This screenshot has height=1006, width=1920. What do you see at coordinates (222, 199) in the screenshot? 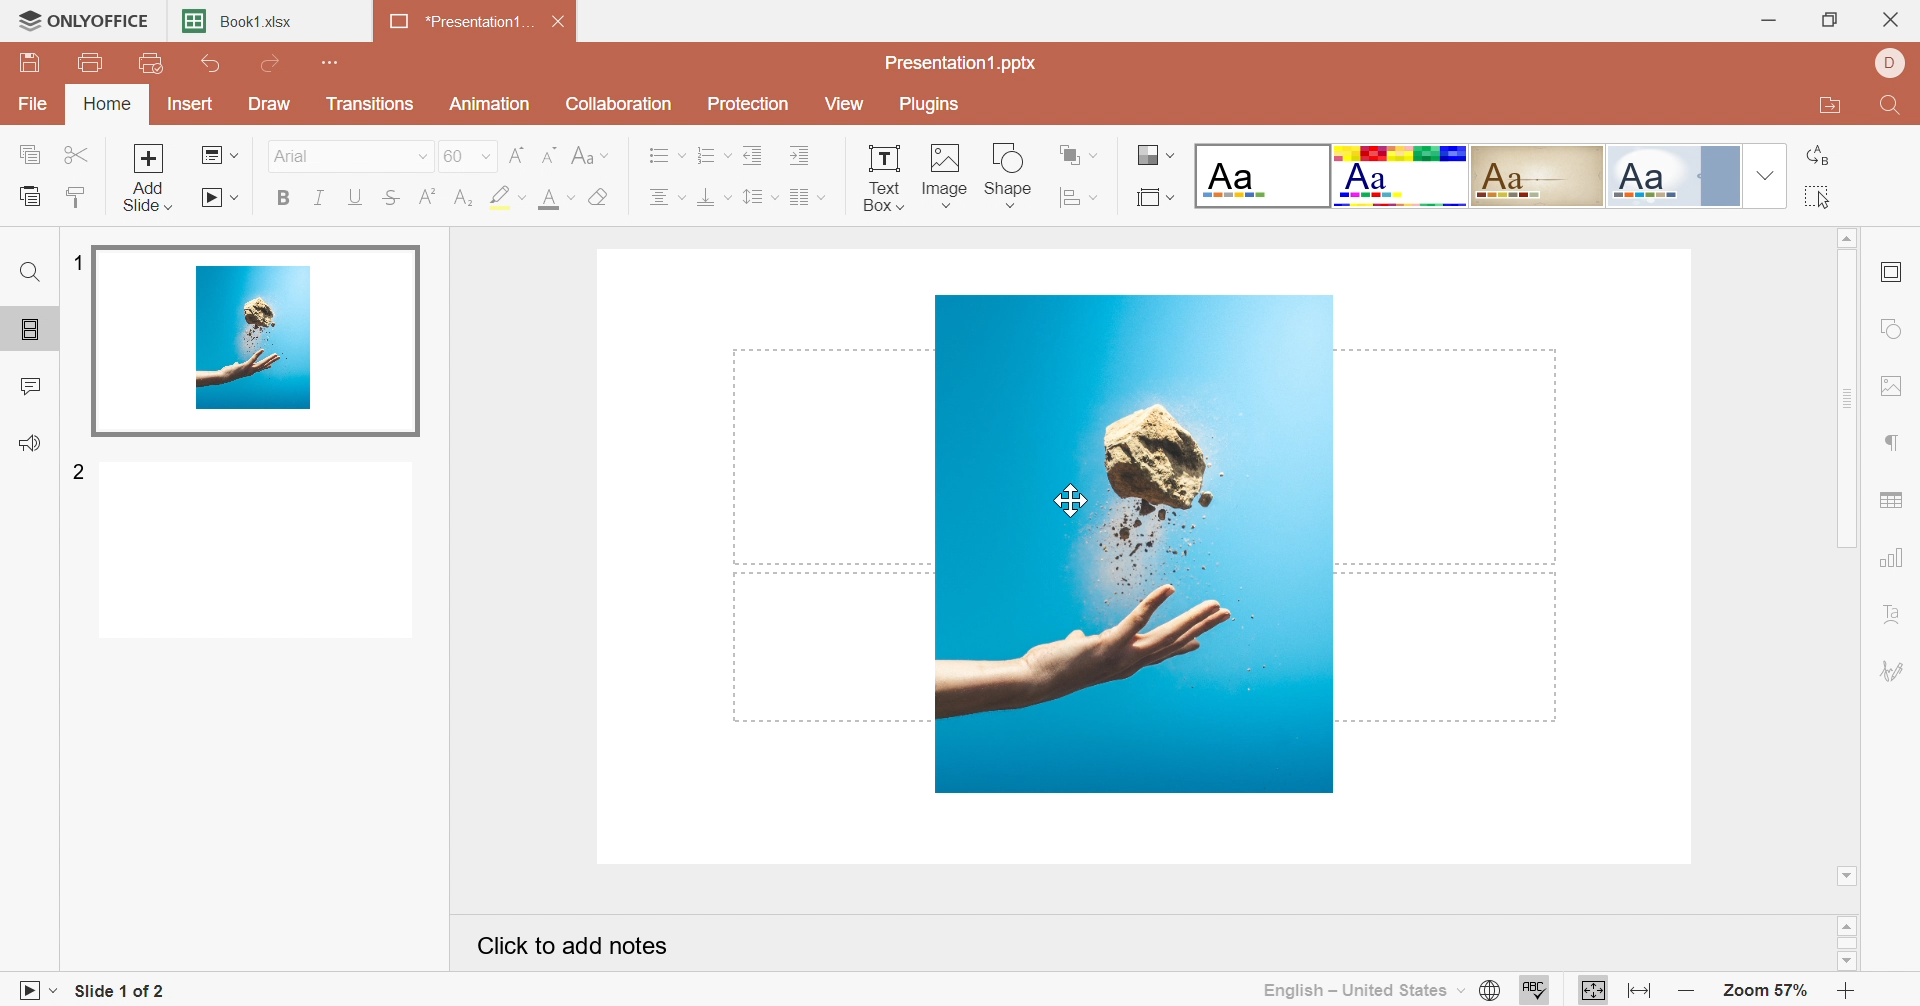
I see `Start slideshow` at bounding box center [222, 199].